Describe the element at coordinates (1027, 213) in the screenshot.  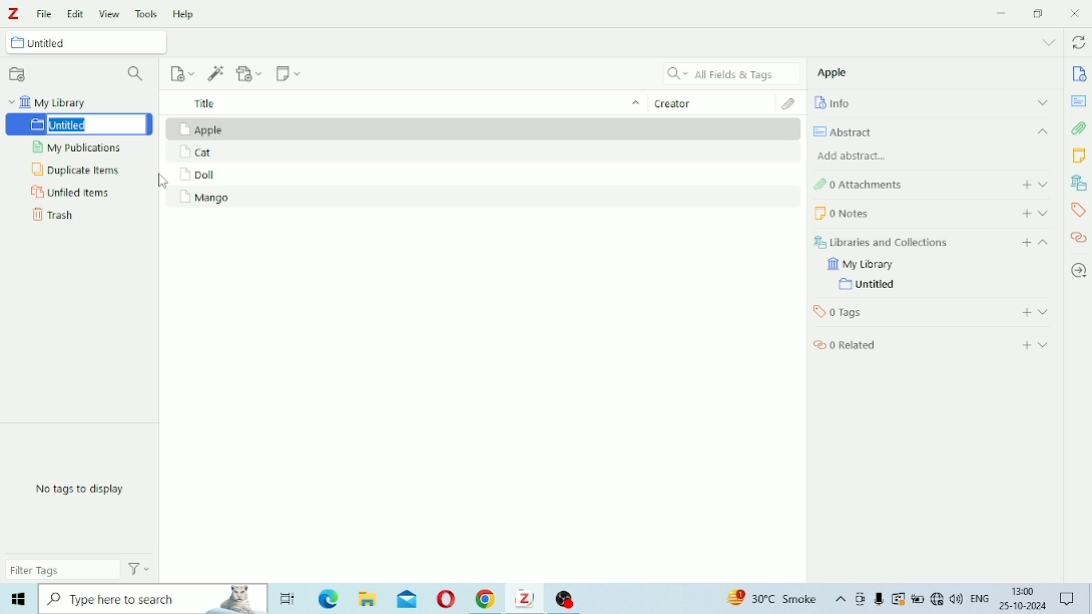
I see `Add` at that location.